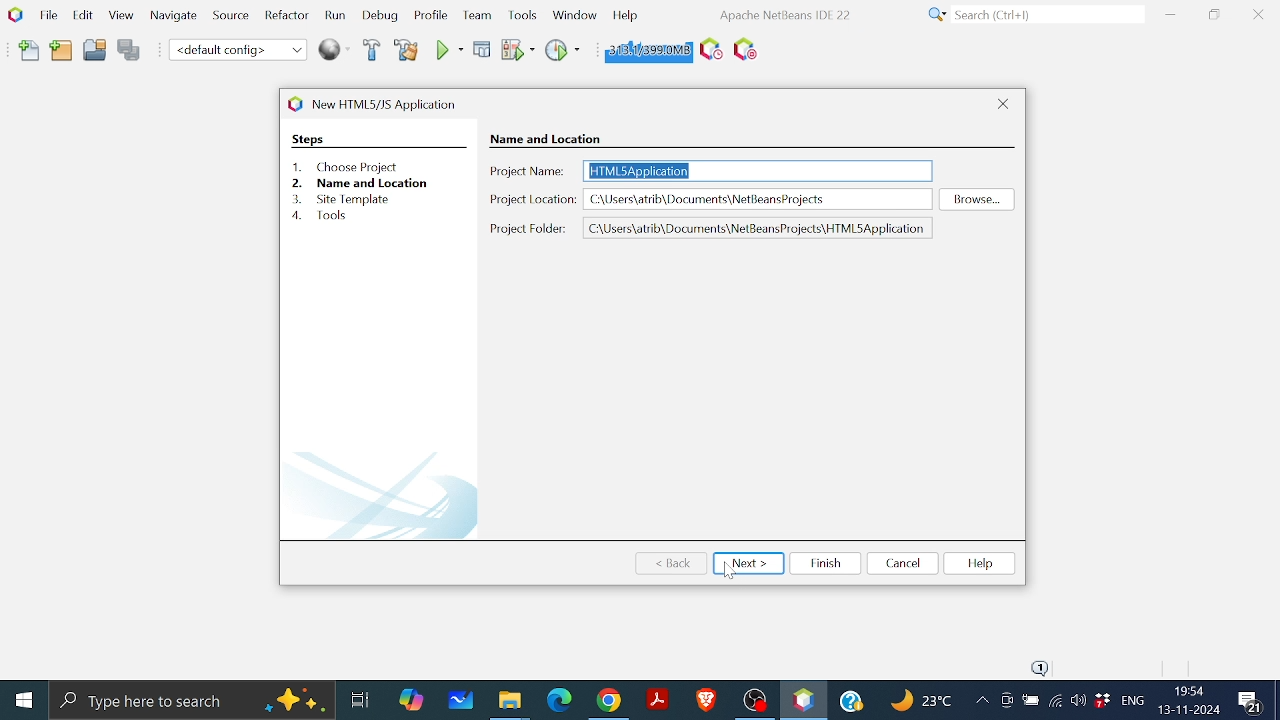  What do you see at coordinates (1034, 665) in the screenshot?
I see `notifications` at bounding box center [1034, 665].